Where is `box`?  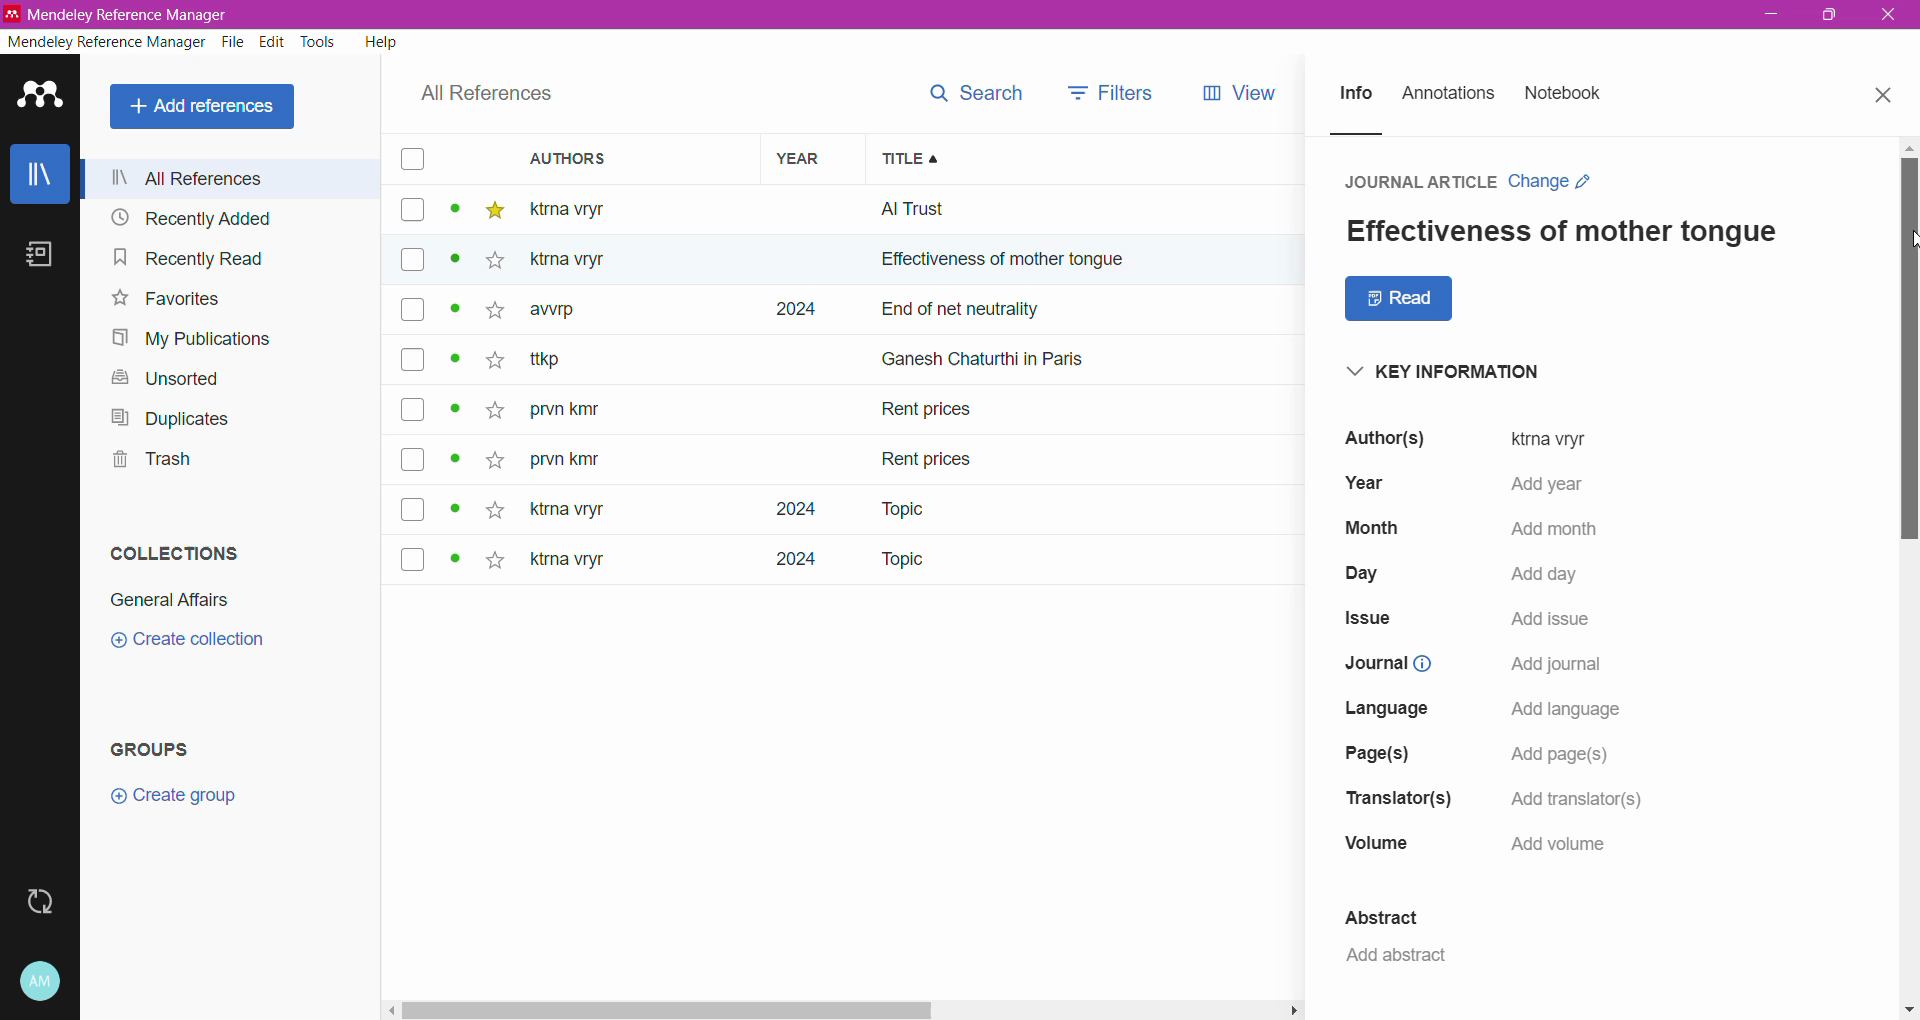
box is located at coordinates (411, 261).